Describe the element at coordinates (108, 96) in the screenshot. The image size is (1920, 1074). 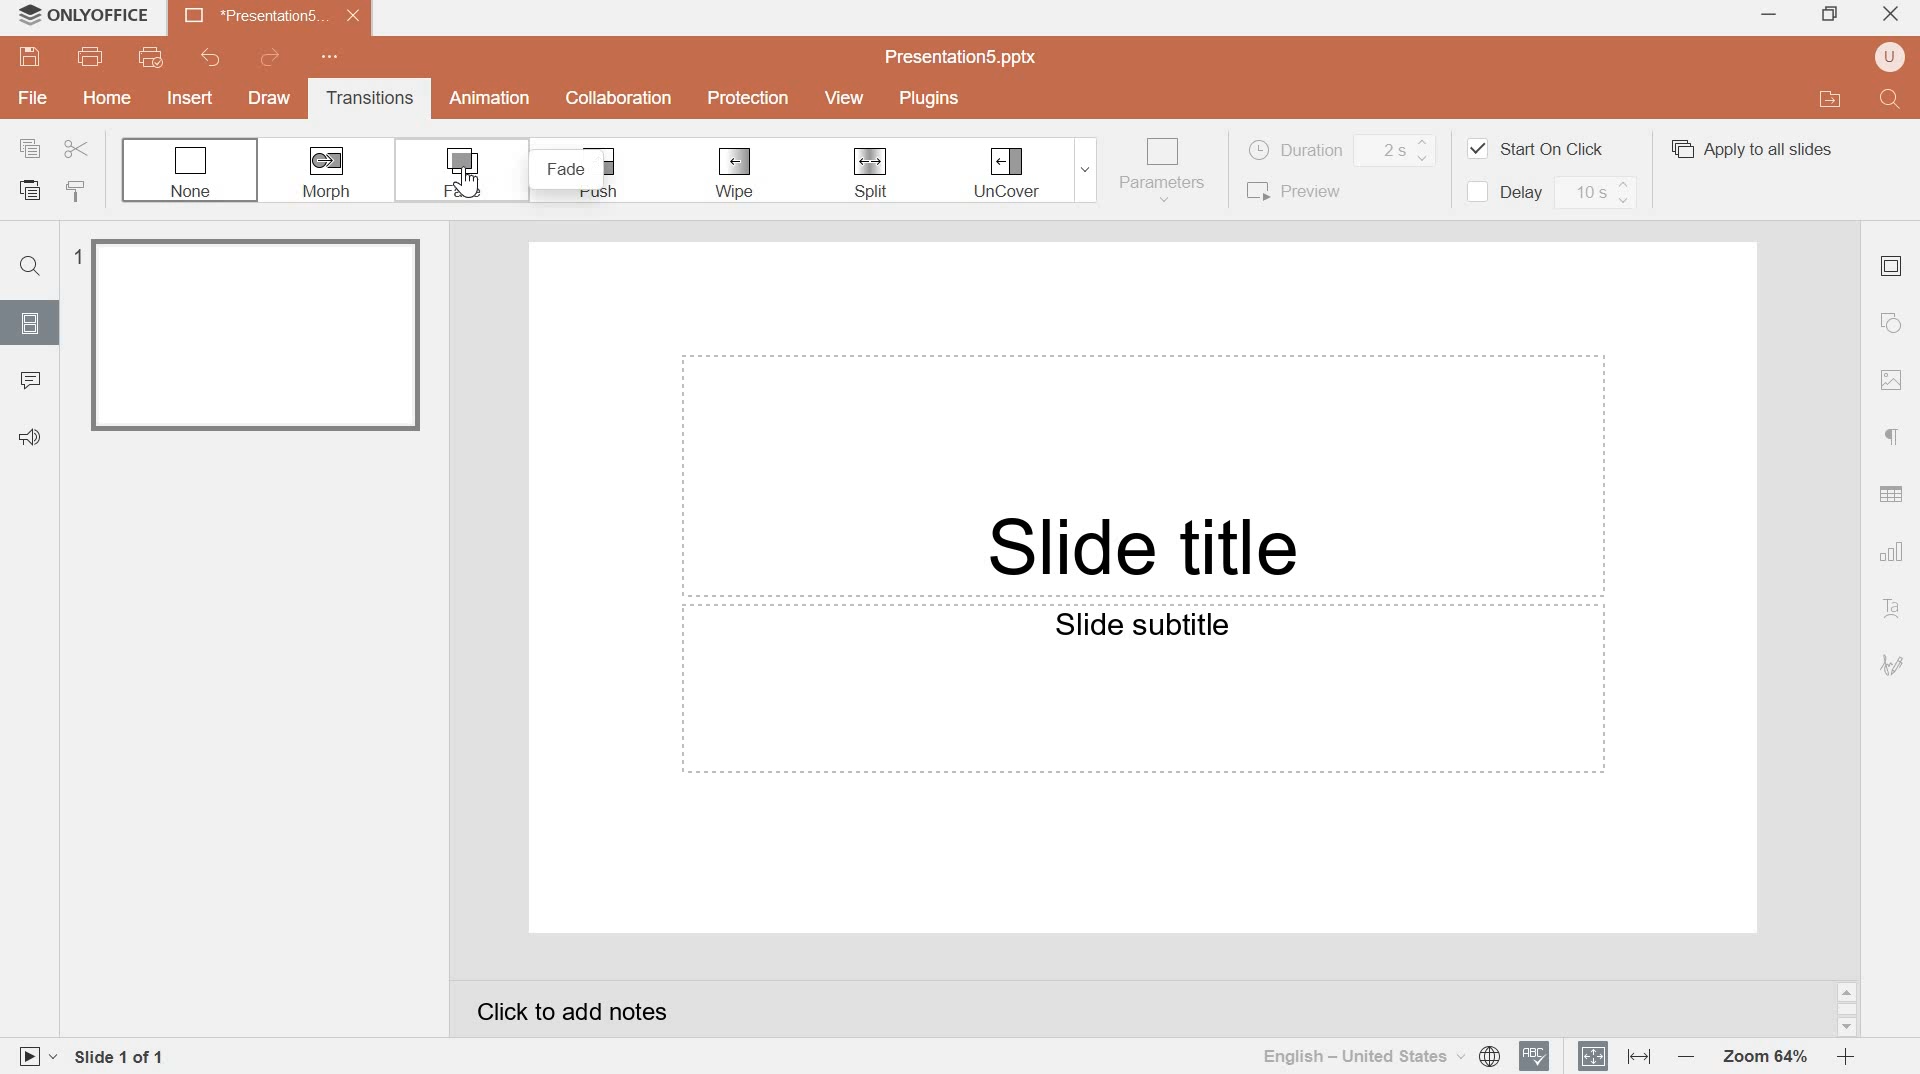
I see `Home` at that location.